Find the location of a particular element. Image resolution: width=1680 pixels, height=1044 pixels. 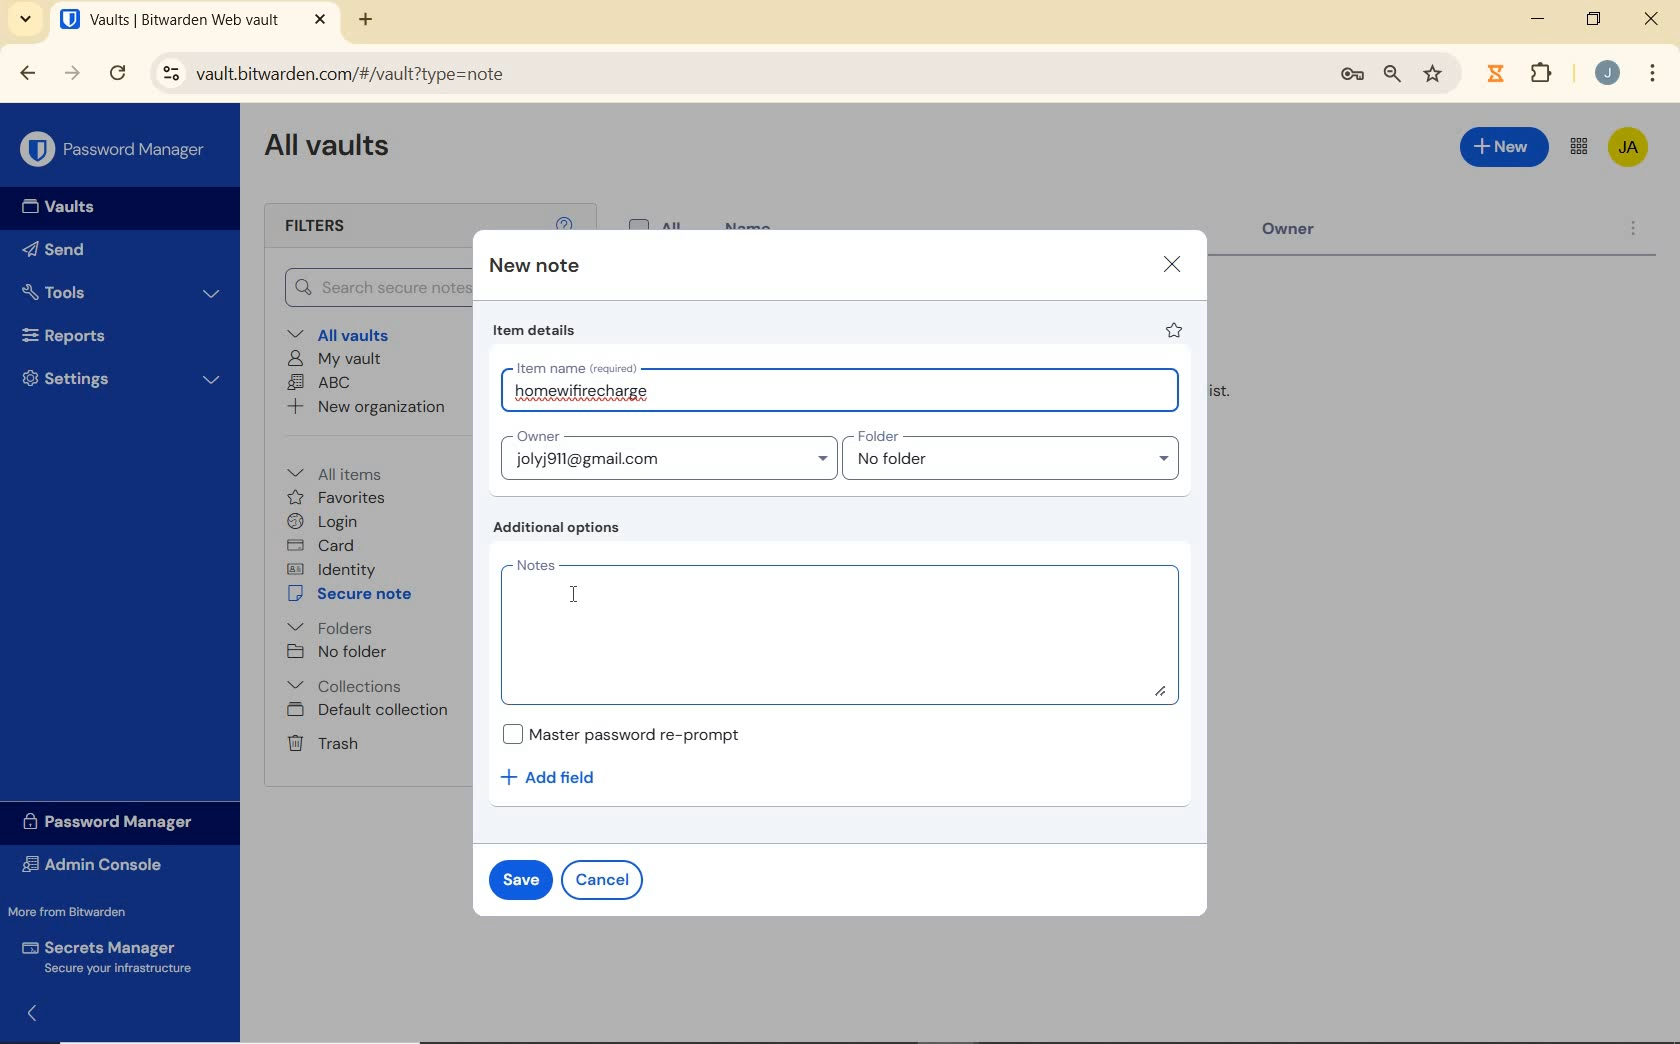

restore is located at coordinates (1594, 19).